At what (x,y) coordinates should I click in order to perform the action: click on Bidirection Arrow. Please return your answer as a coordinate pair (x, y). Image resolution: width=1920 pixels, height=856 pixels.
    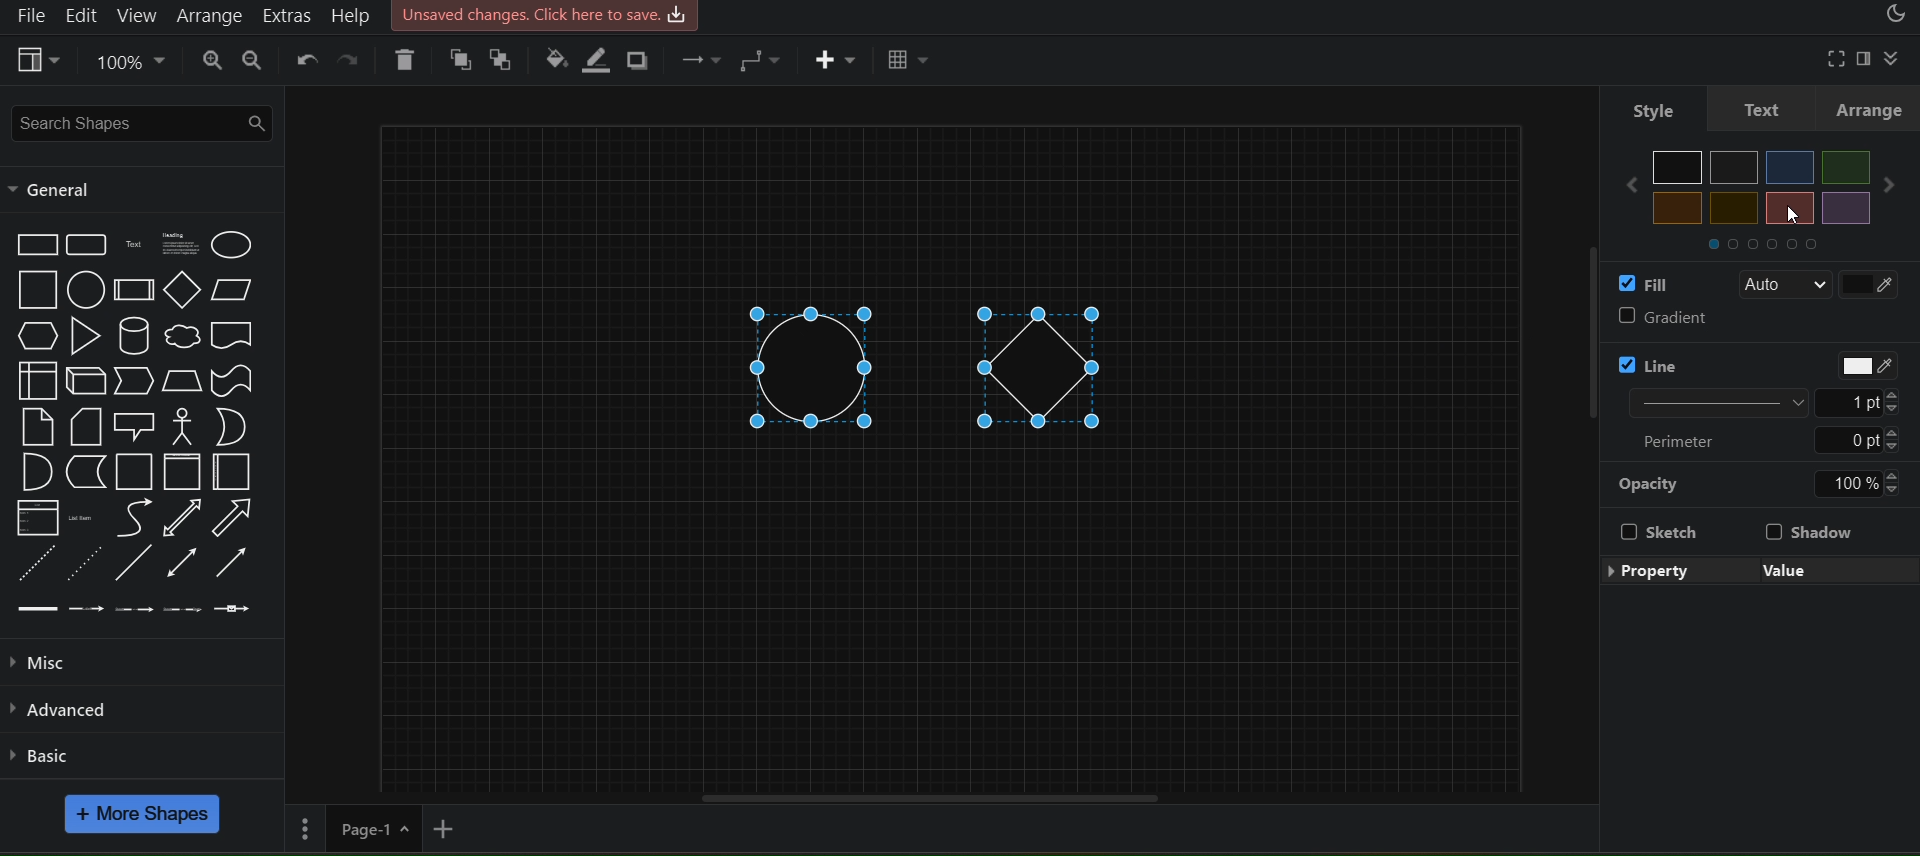
    Looking at the image, I should click on (181, 517).